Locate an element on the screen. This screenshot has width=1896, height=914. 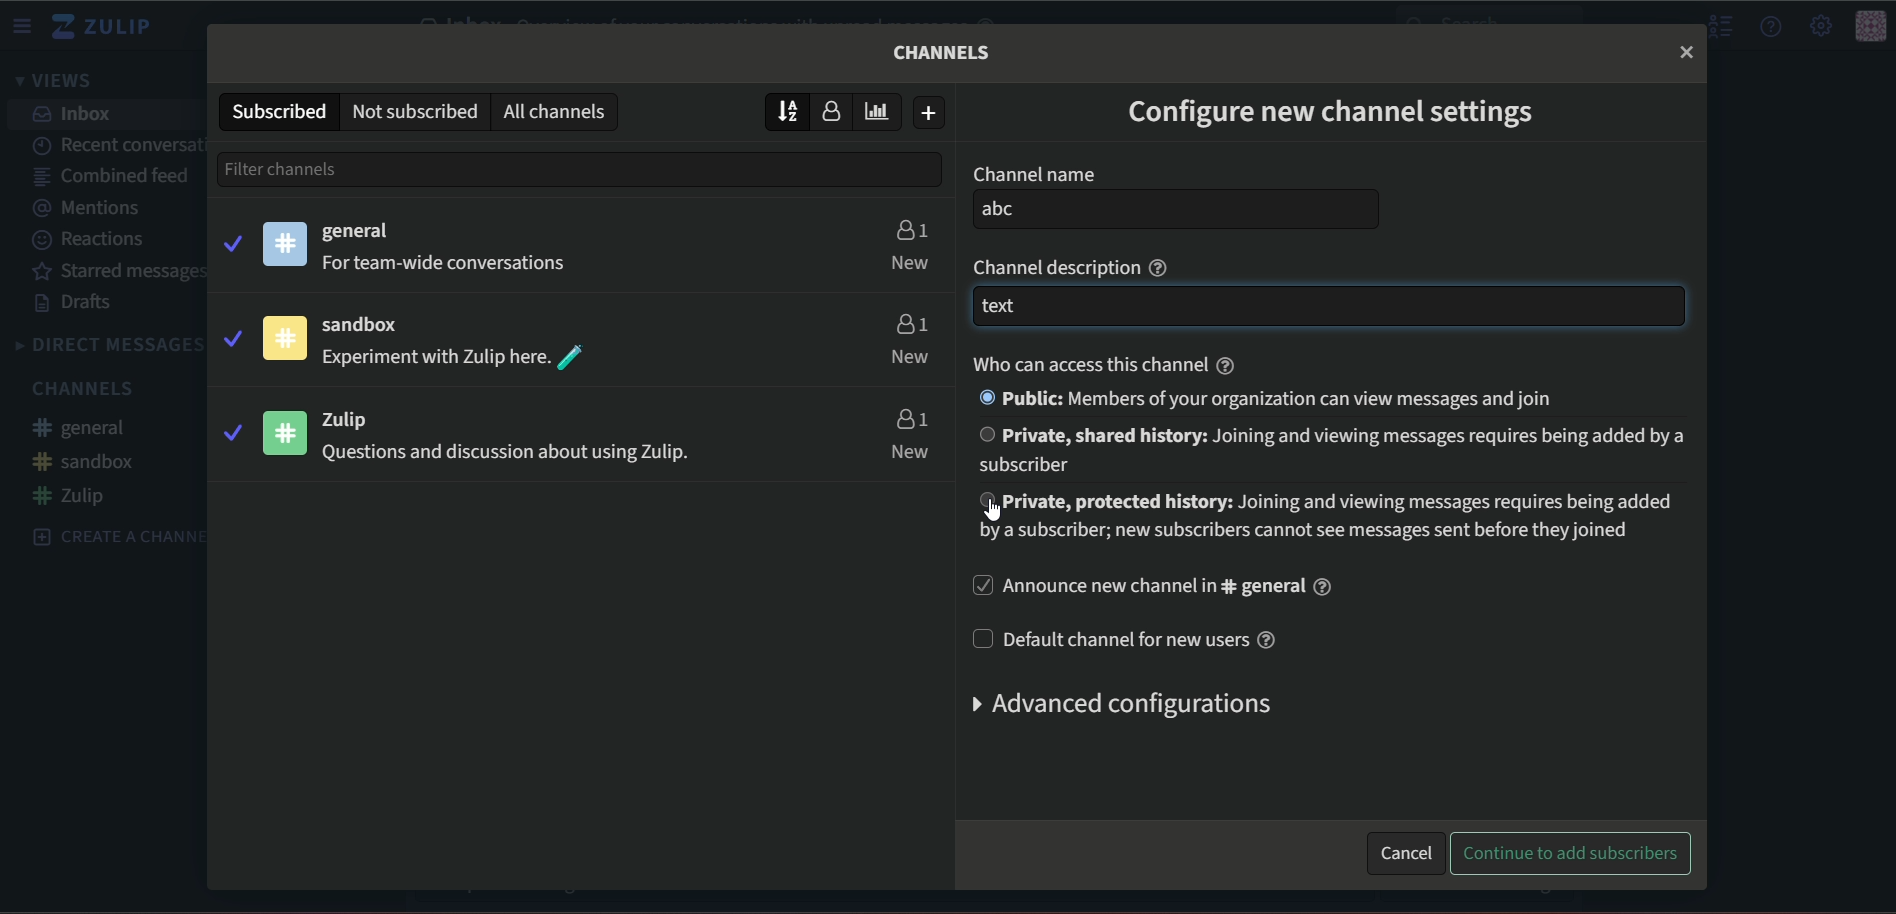
hide menu is located at coordinates (1718, 27).